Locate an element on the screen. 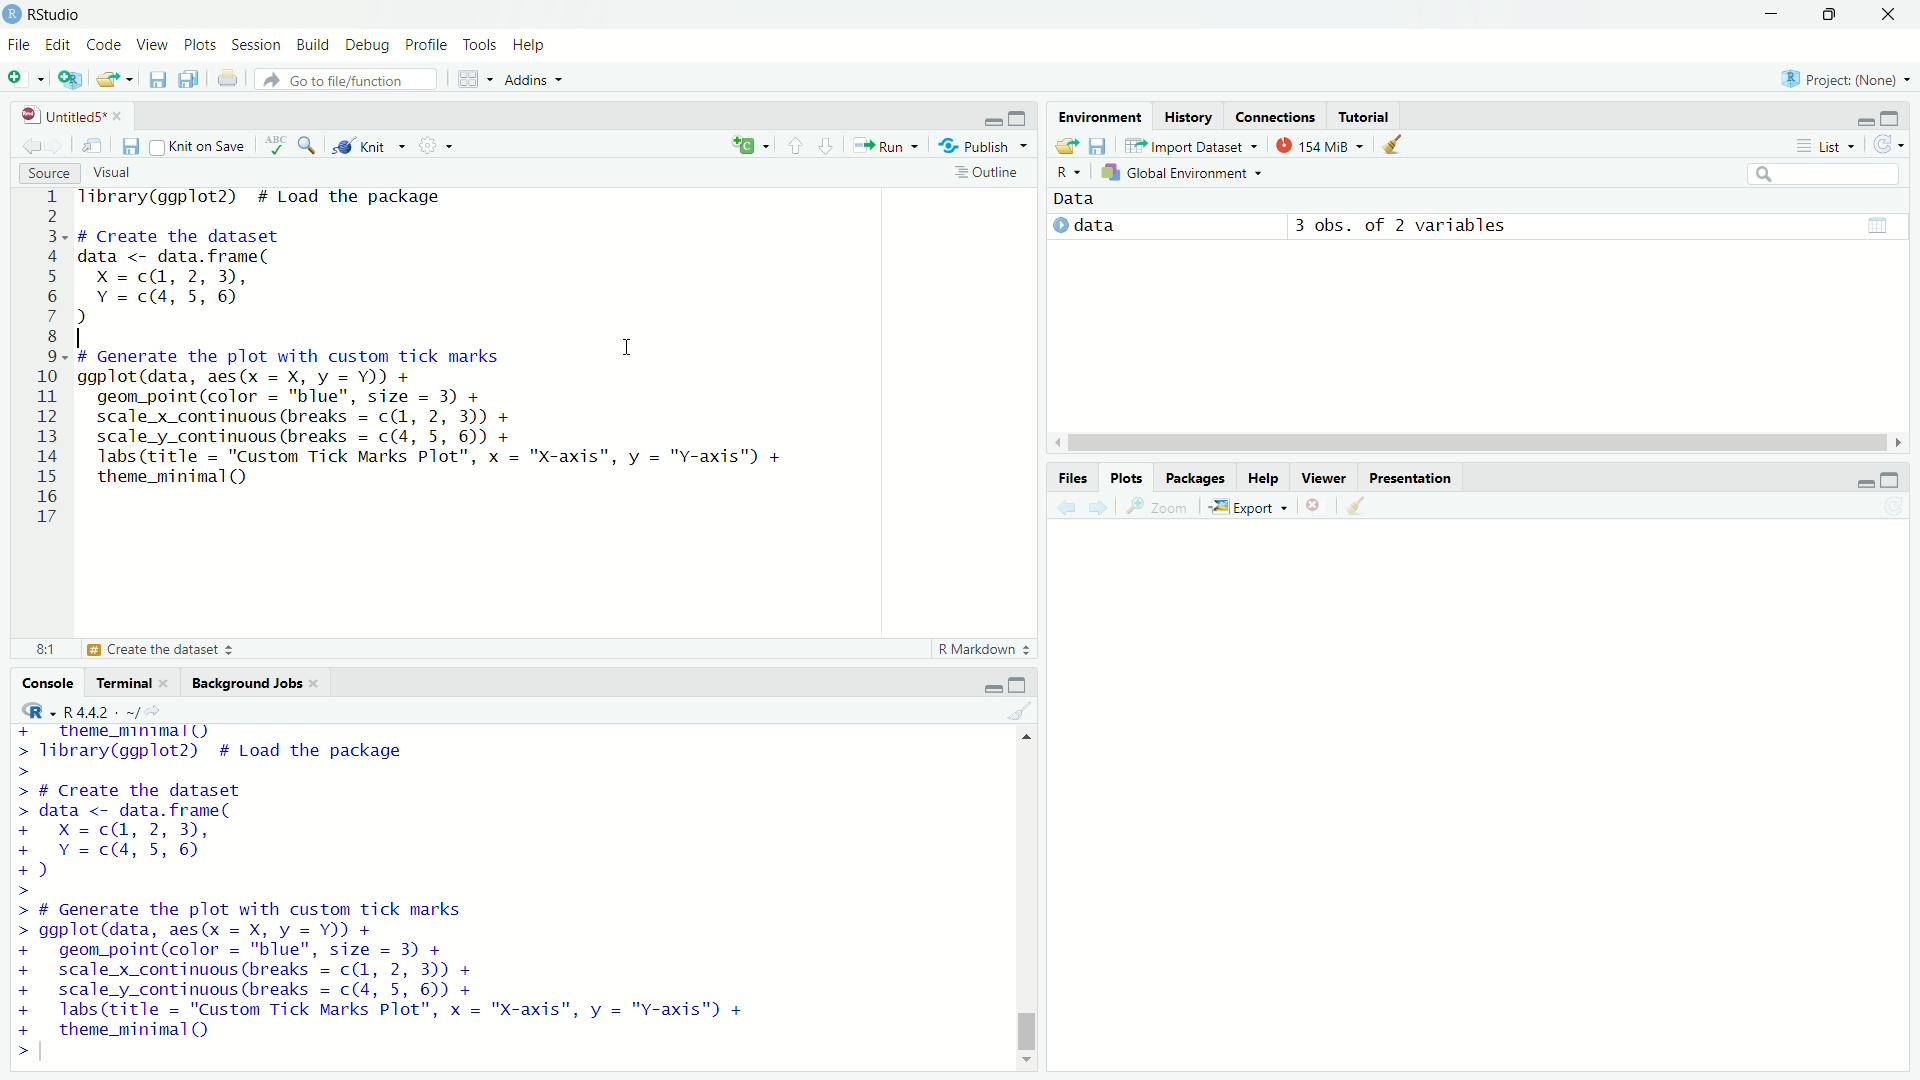 Image resolution: width=1920 pixels, height=1080 pixels. build is located at coordinates (315, 44).